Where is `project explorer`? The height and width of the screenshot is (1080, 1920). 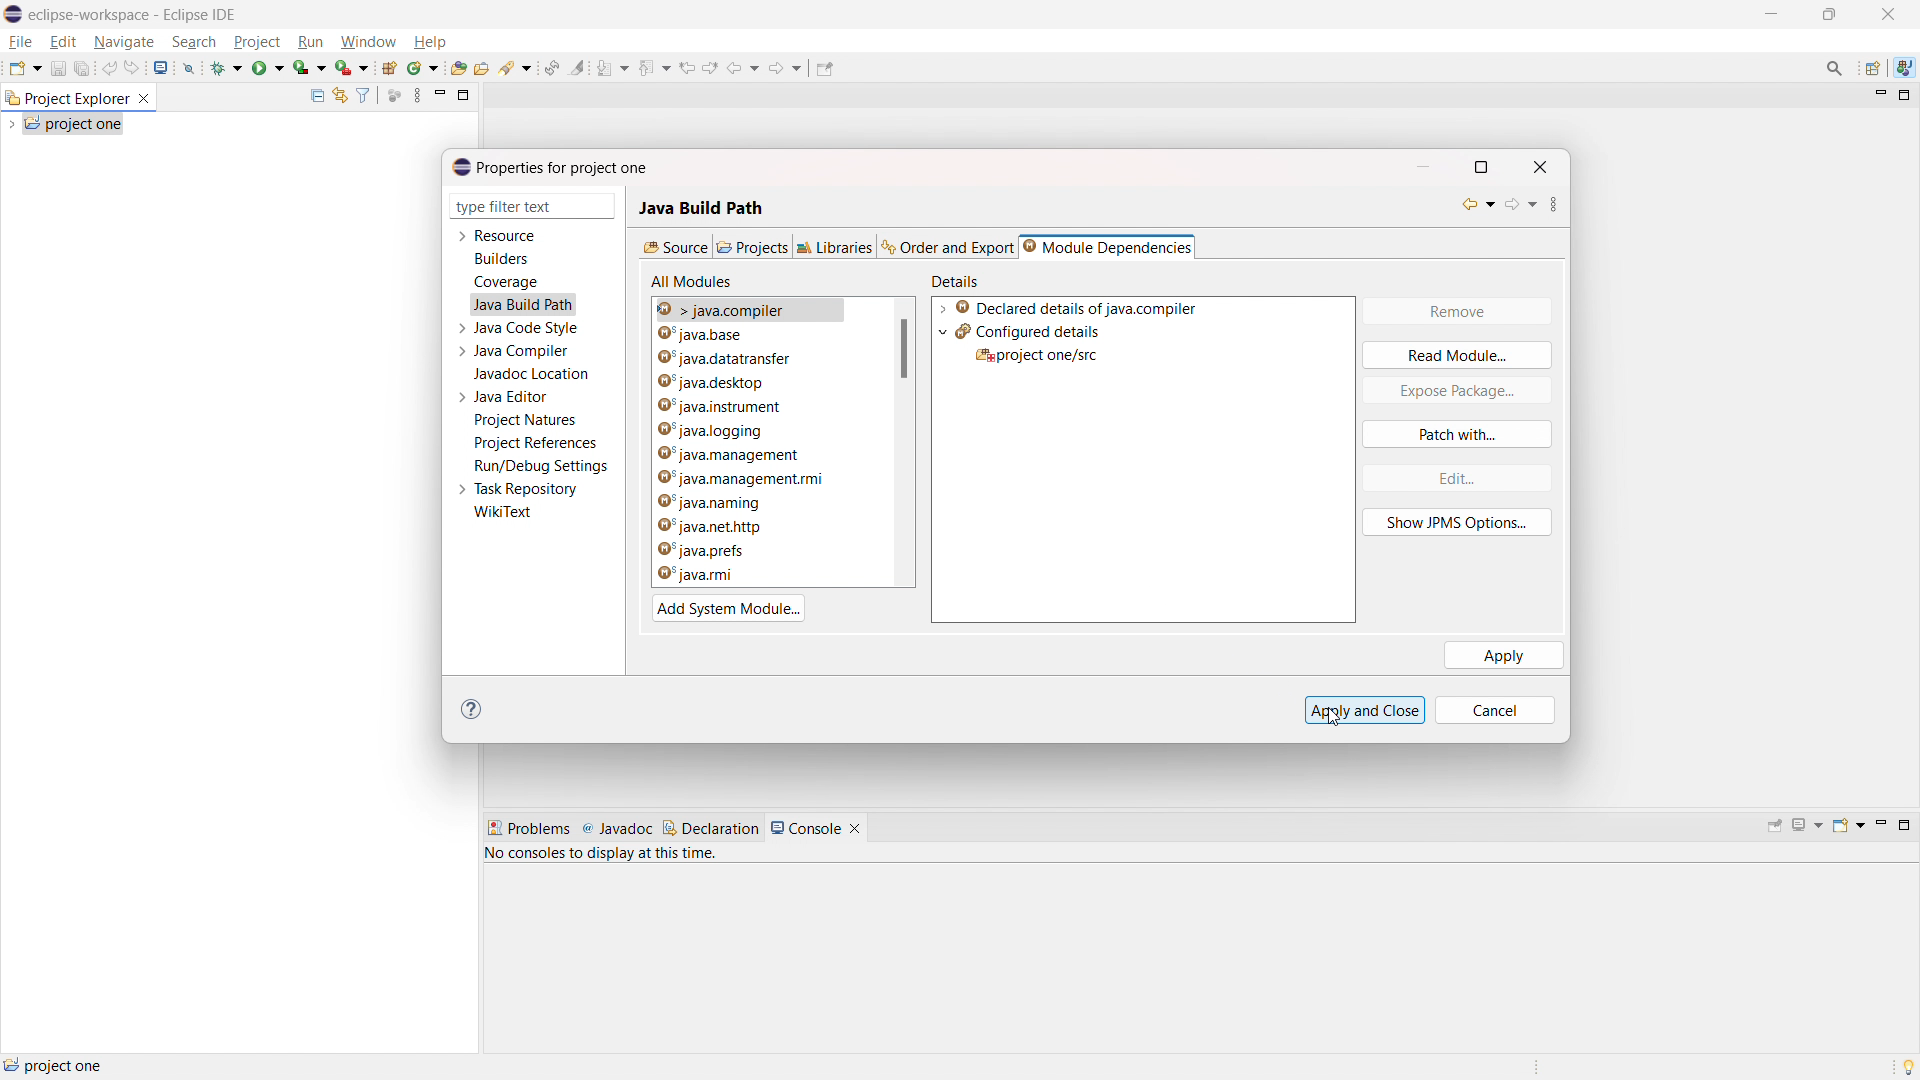
project explorer is located at coordinates (66, 97).